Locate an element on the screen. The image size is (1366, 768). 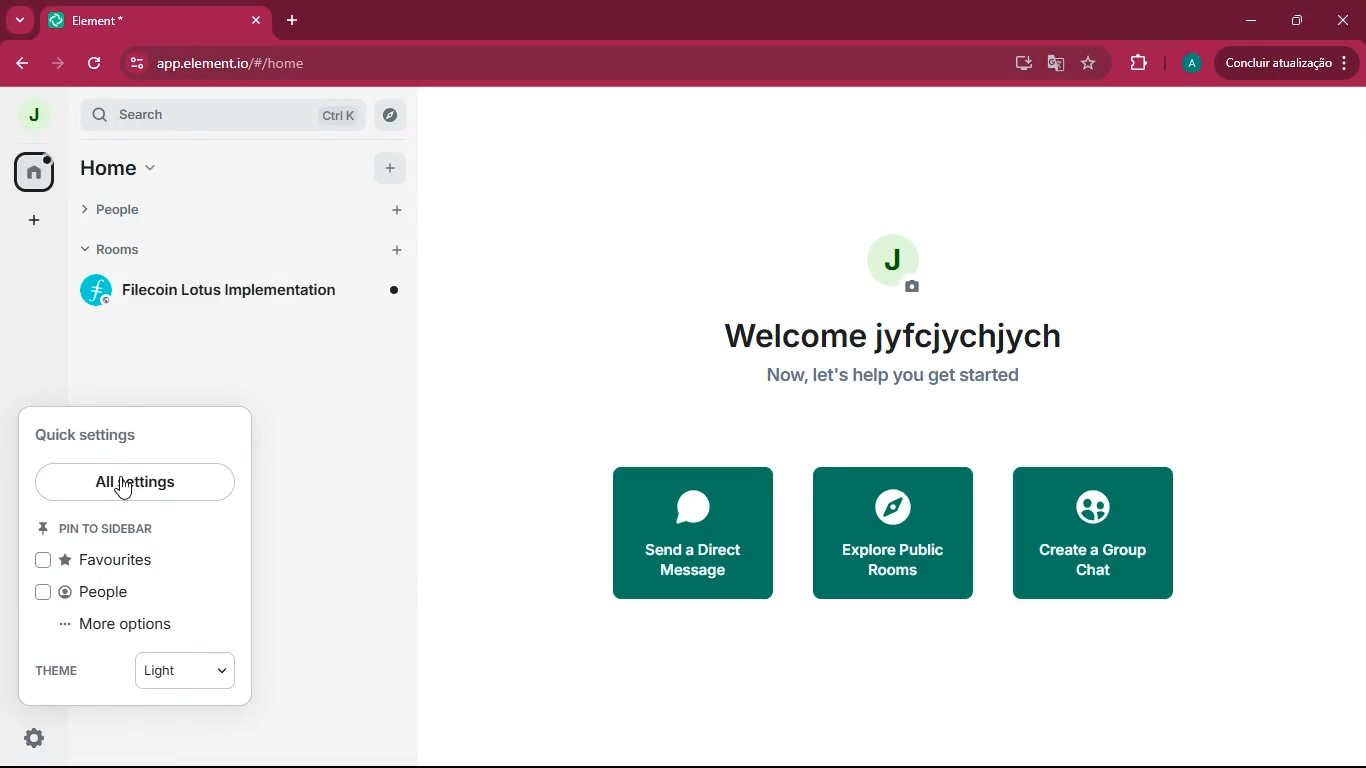
profile is located at coordinates (1188, 65).